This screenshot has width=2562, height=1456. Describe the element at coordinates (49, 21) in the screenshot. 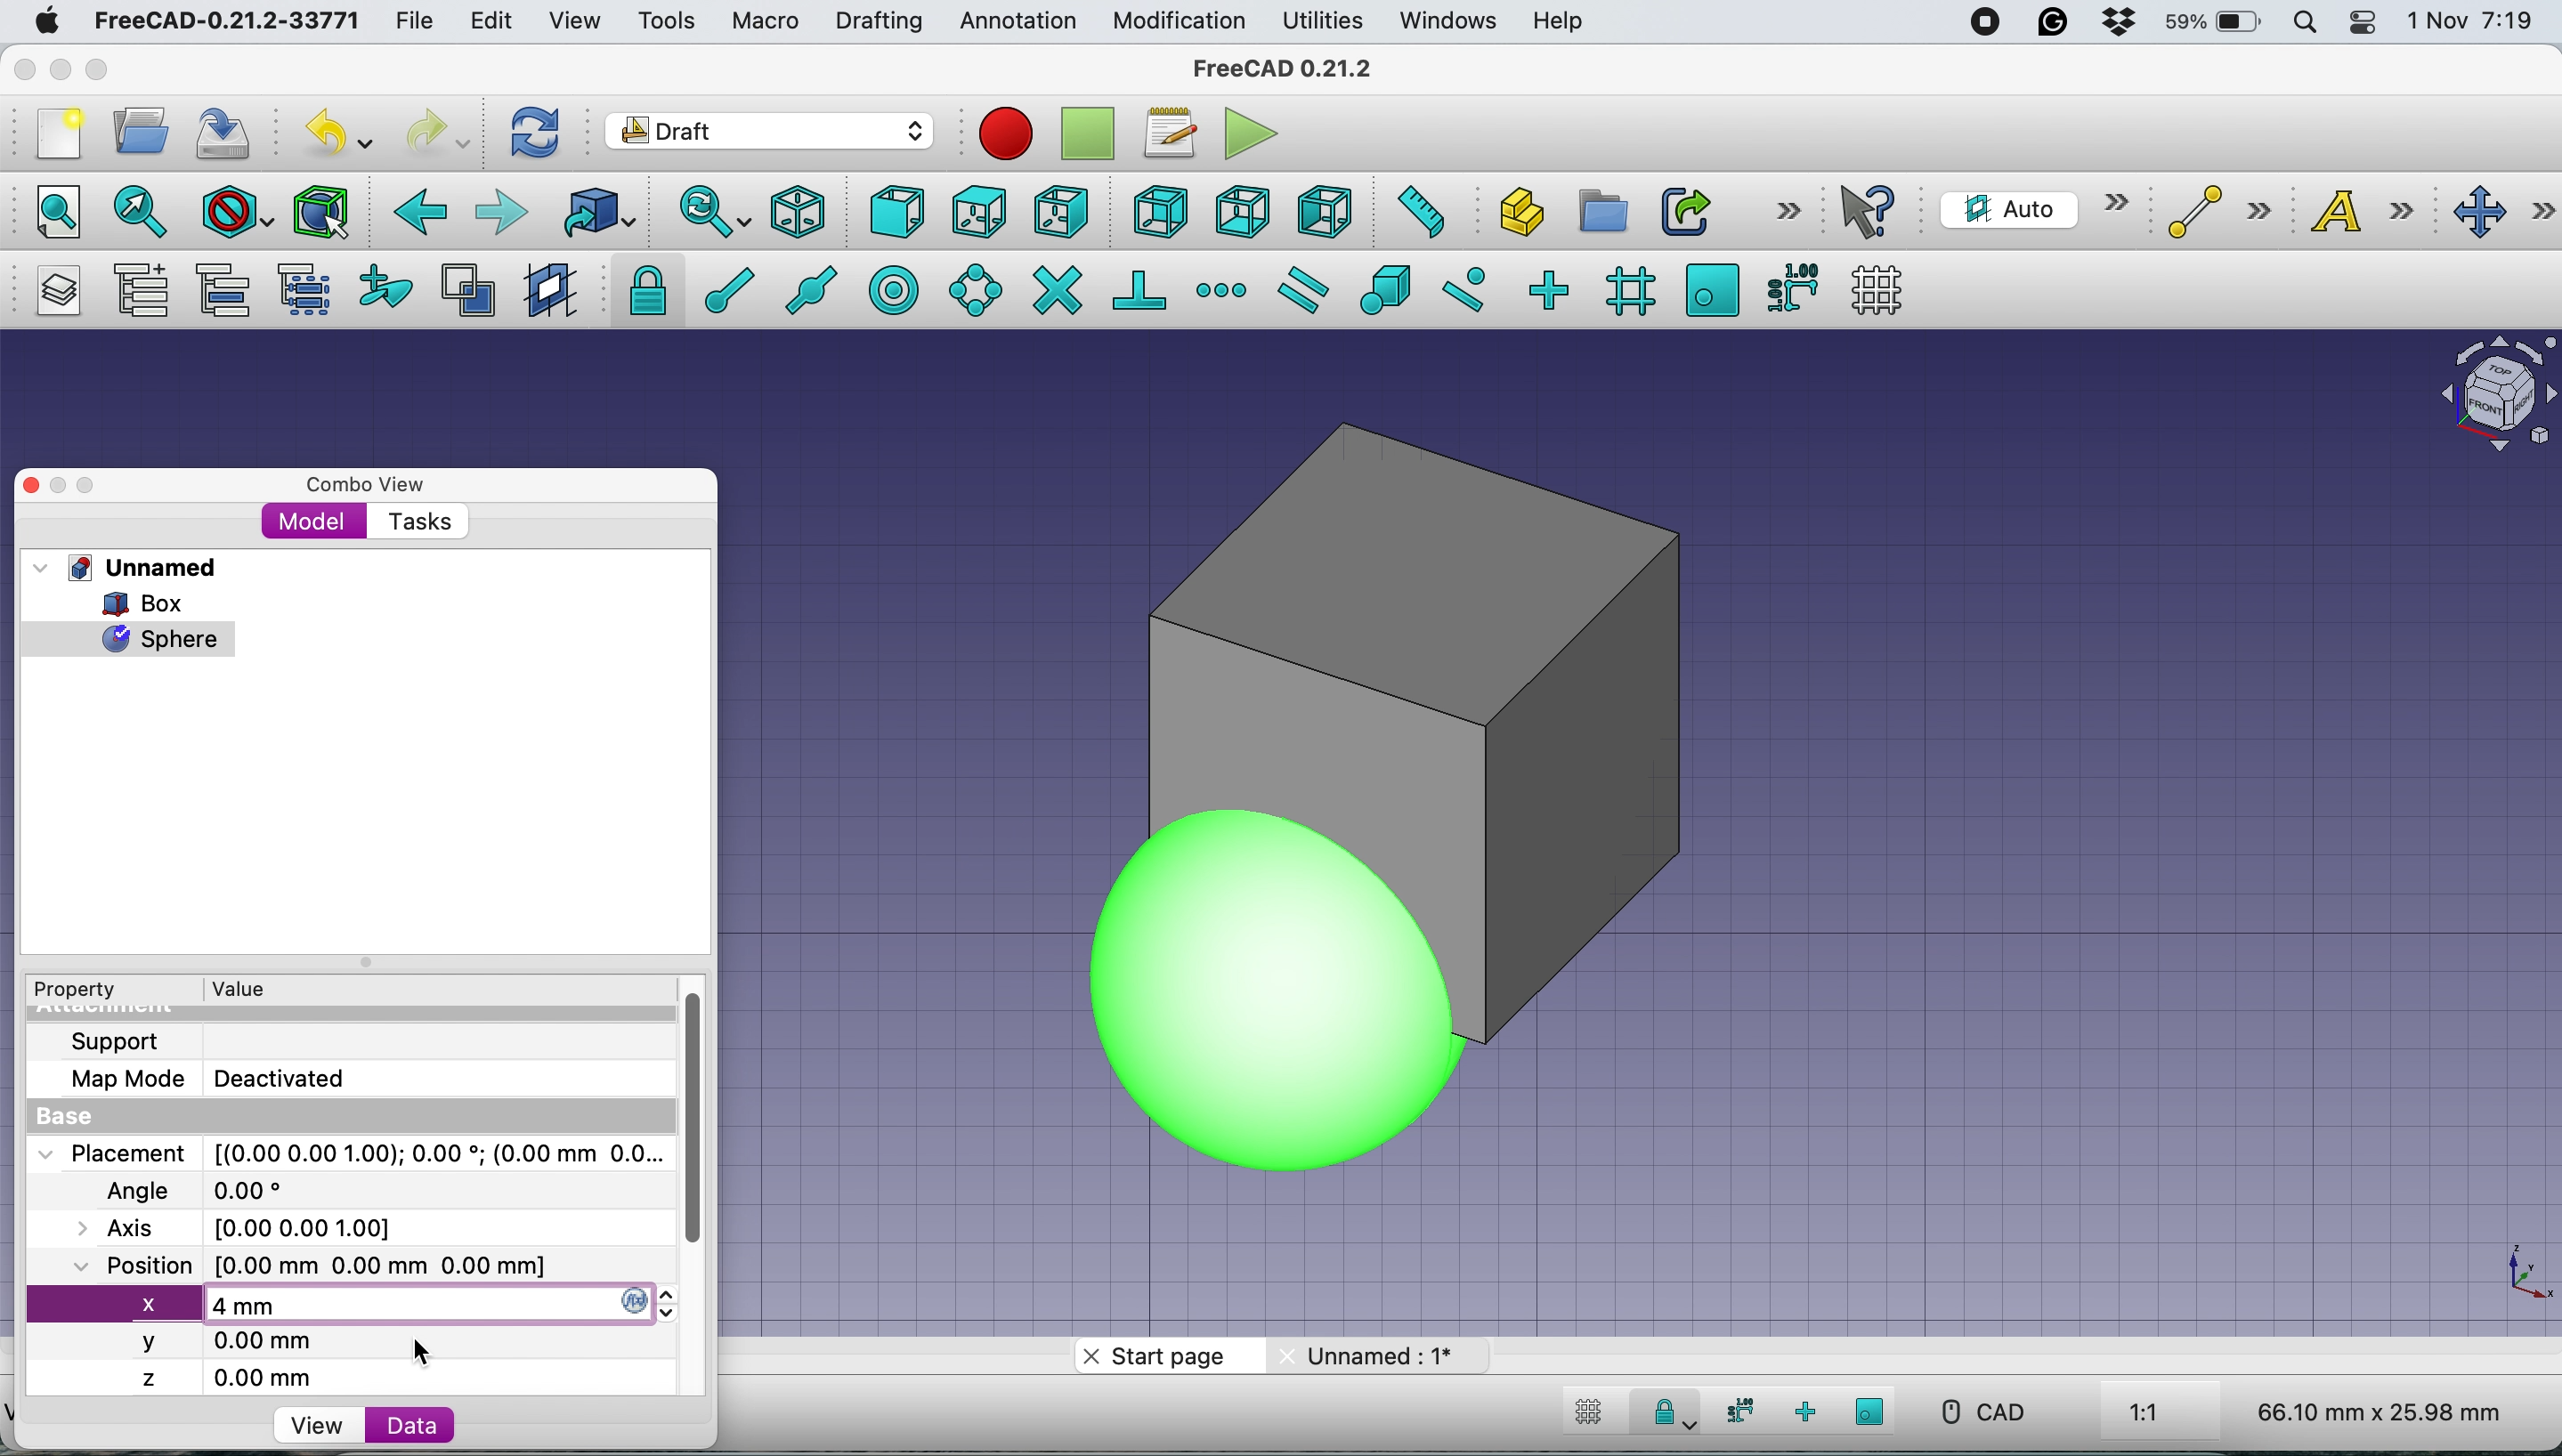

I see `system logo` at that location.